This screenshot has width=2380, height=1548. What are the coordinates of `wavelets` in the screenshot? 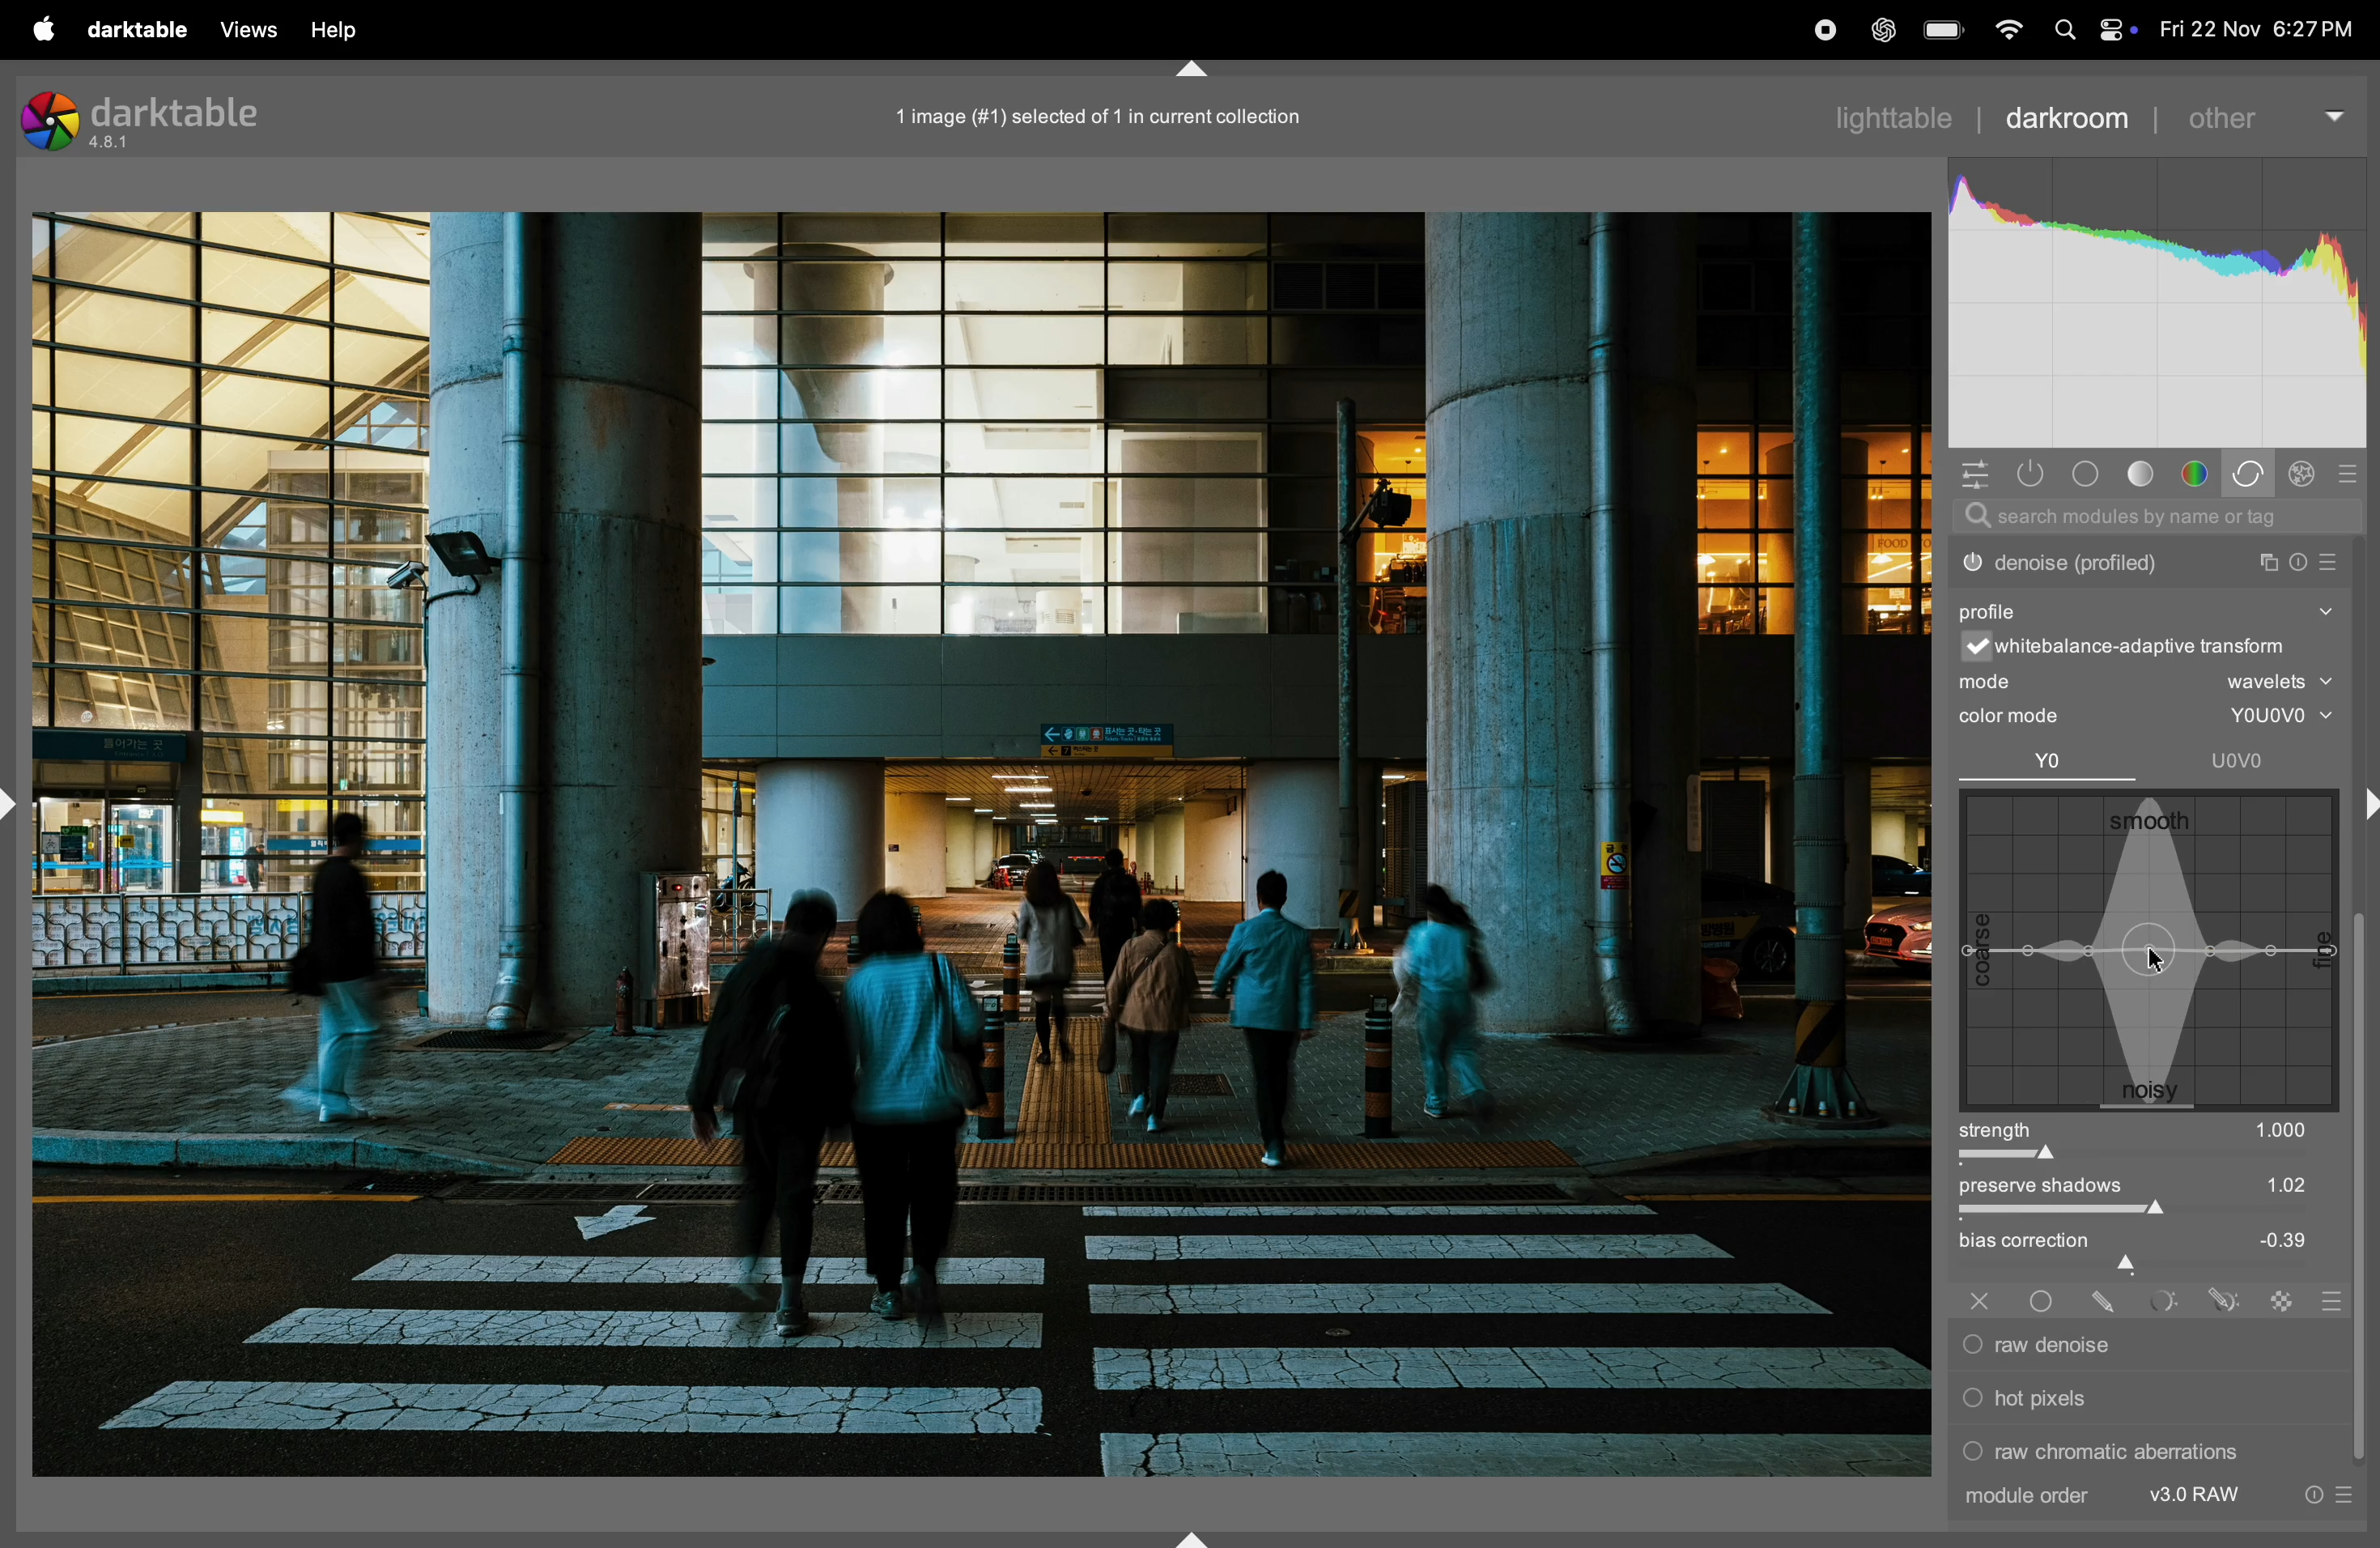 It's located at (2275, 680).